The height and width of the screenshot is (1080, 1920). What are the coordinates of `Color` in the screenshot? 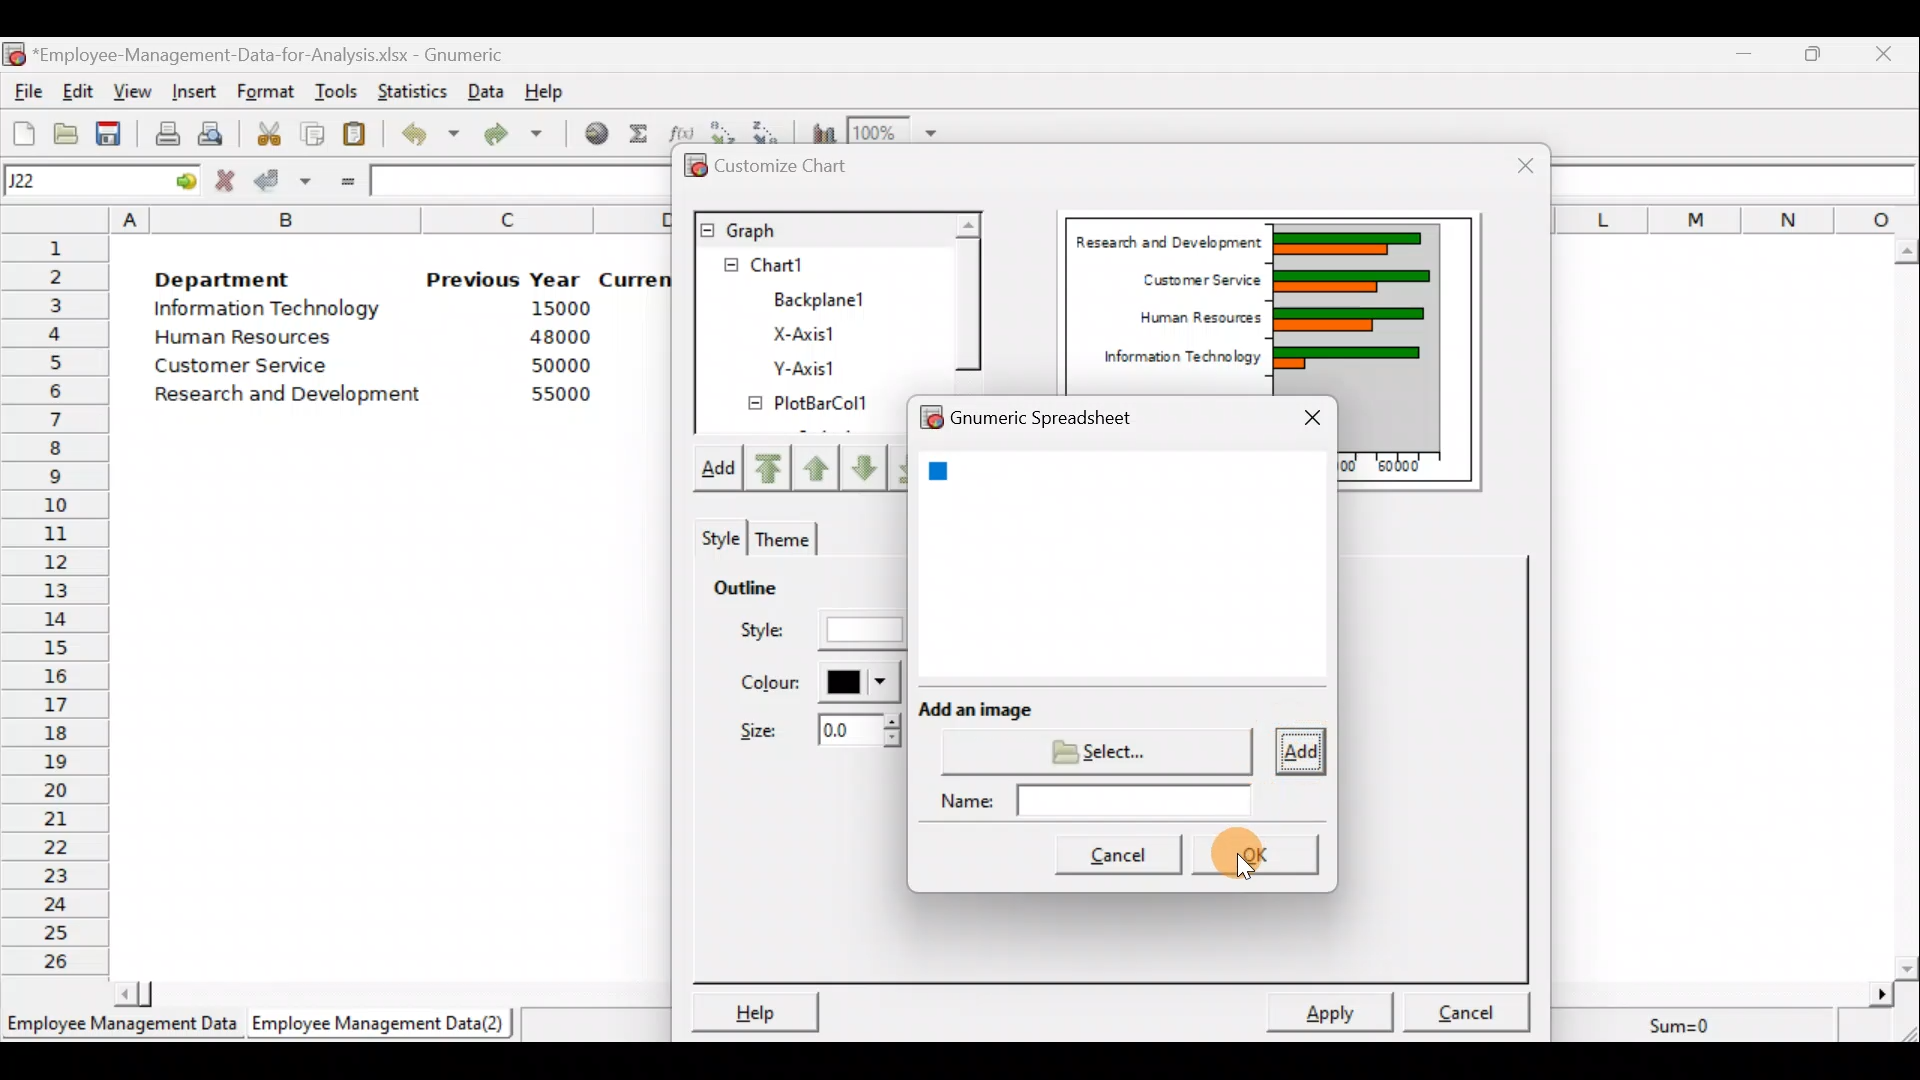 It's located at (821, 683).